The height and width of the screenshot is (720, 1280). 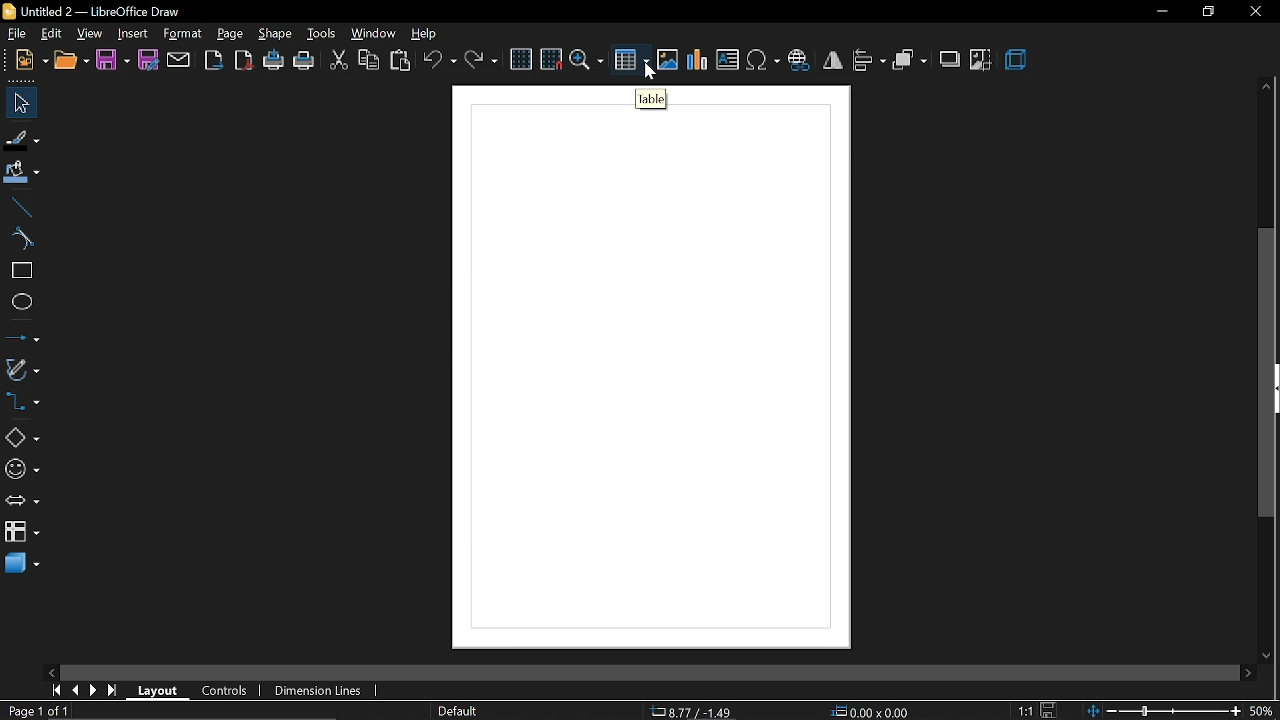 What do you see at coordinates (1268, 372) in the screenshot?
I see `vertical scrollbar` at bounding box center [1268, 372].